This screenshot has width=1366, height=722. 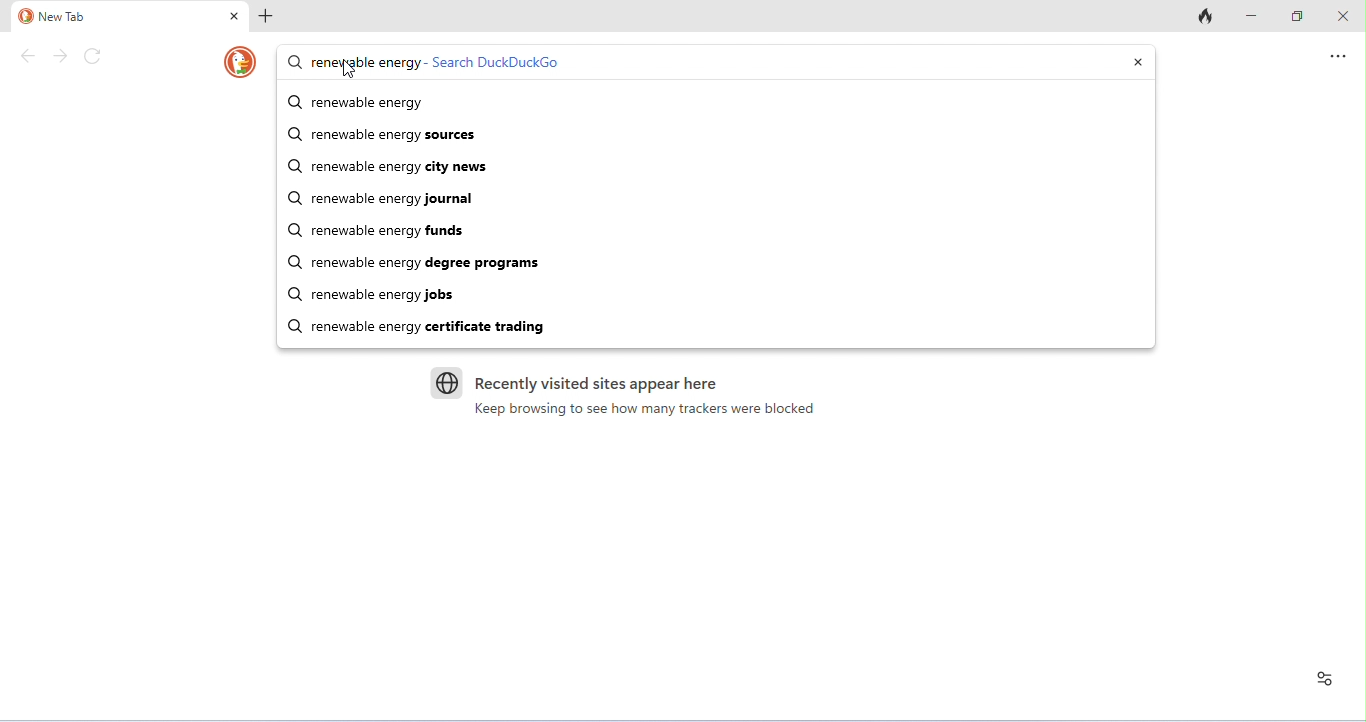 I want to click on renewable energy certificate trading, so click(x=727, y=326).